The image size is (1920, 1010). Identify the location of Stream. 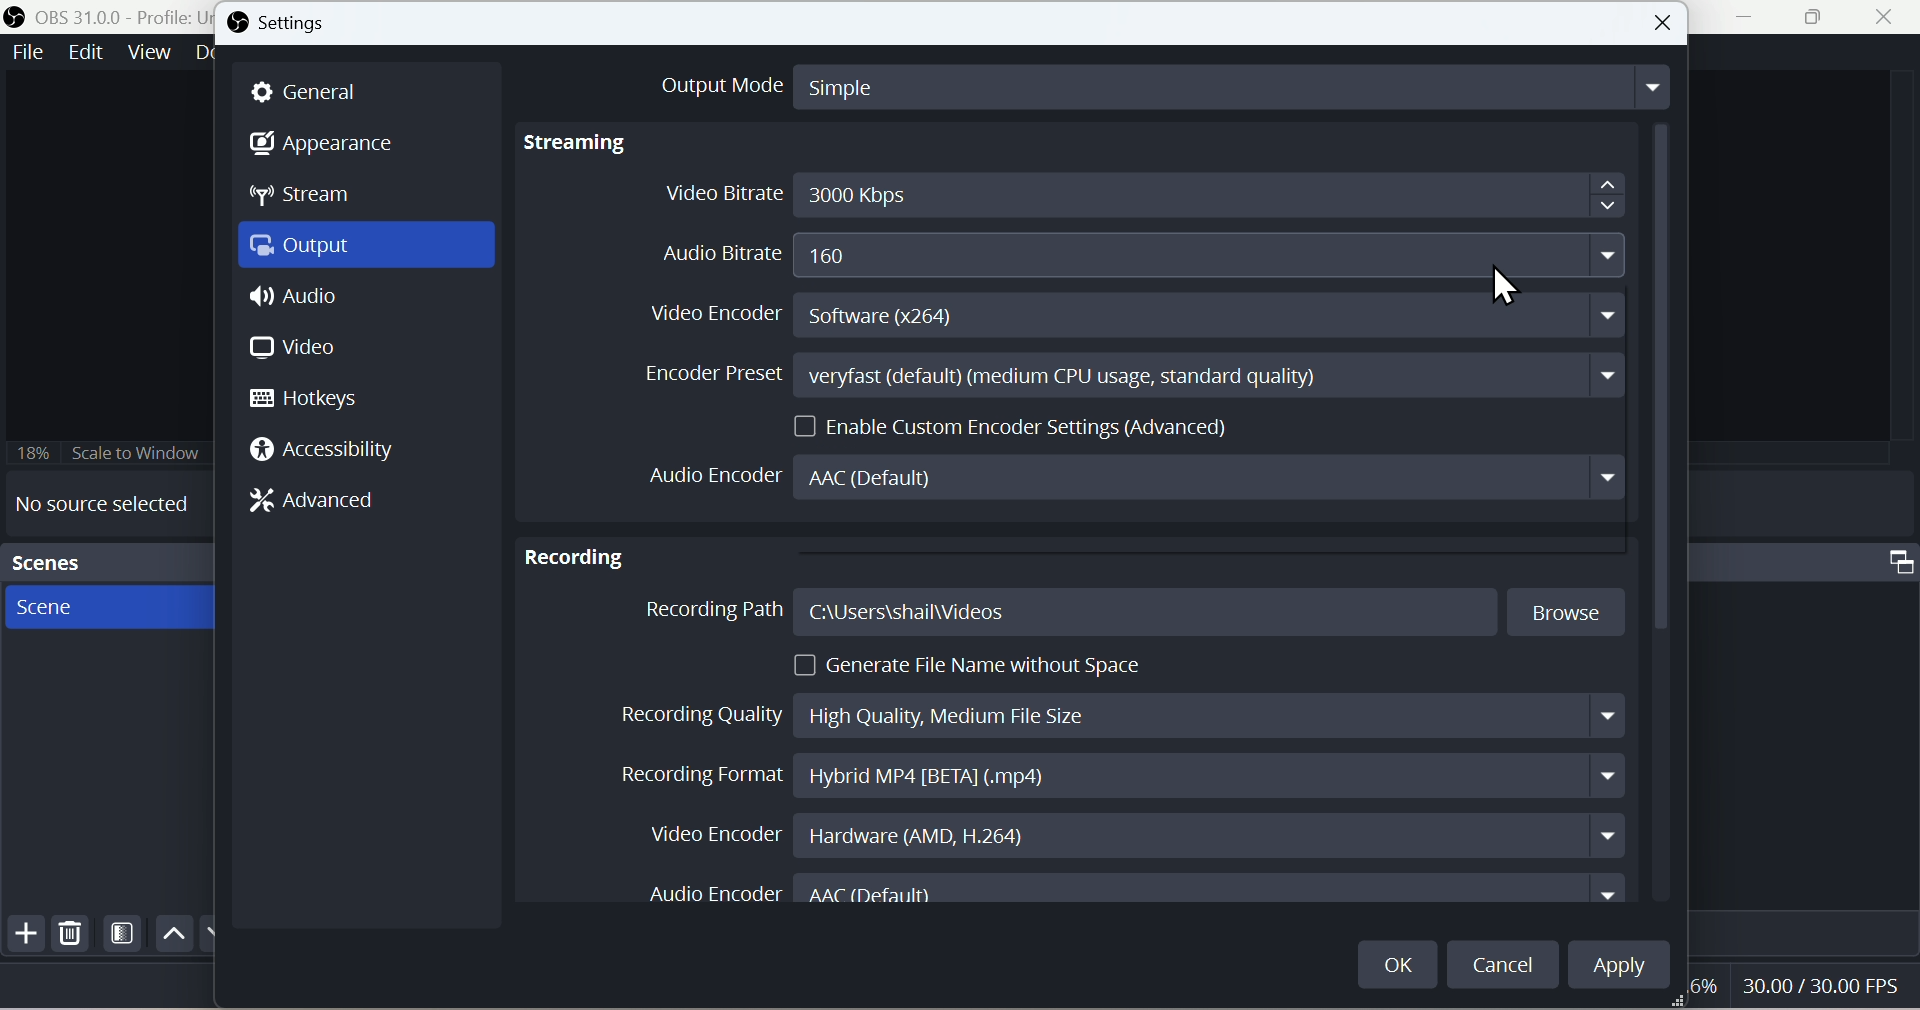
(318, 200).